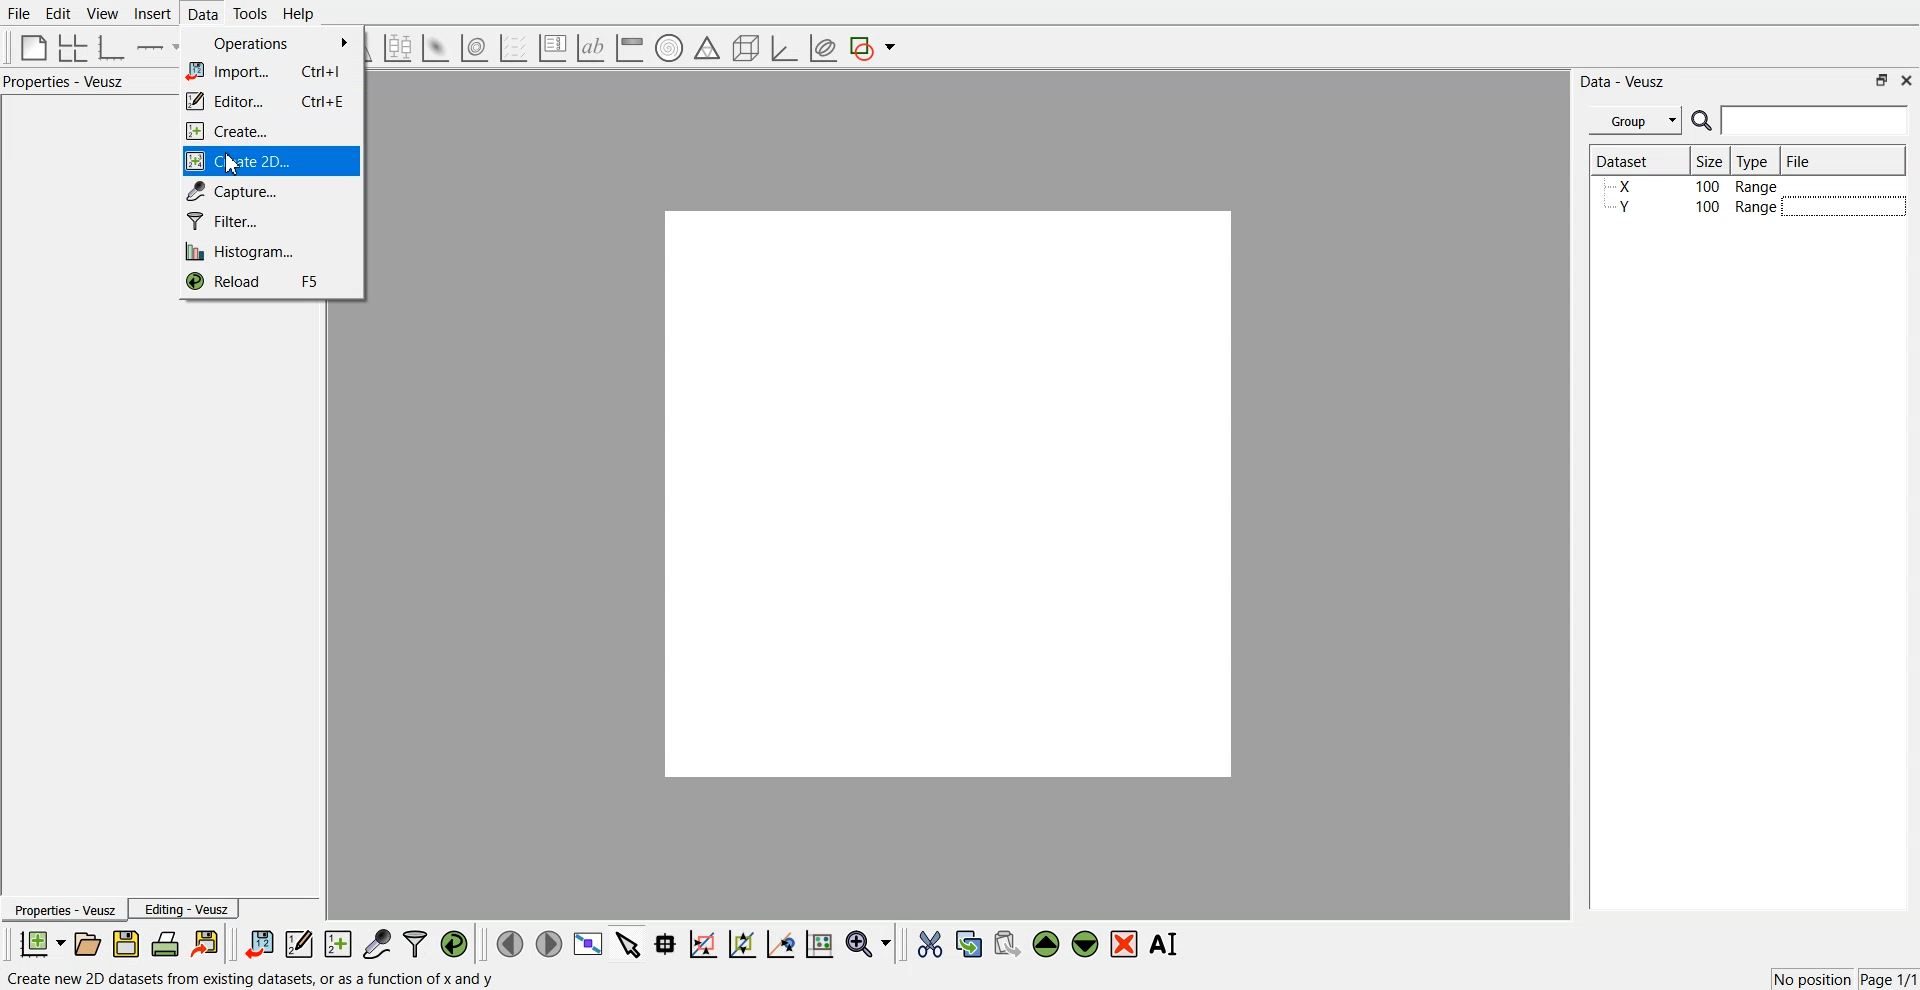 The height and width of the screenshot is (990, 1920). What do you see at coordinates (1882, 80) in the screenshot?
I see `Maximize` at bounding box center [1882, 80].